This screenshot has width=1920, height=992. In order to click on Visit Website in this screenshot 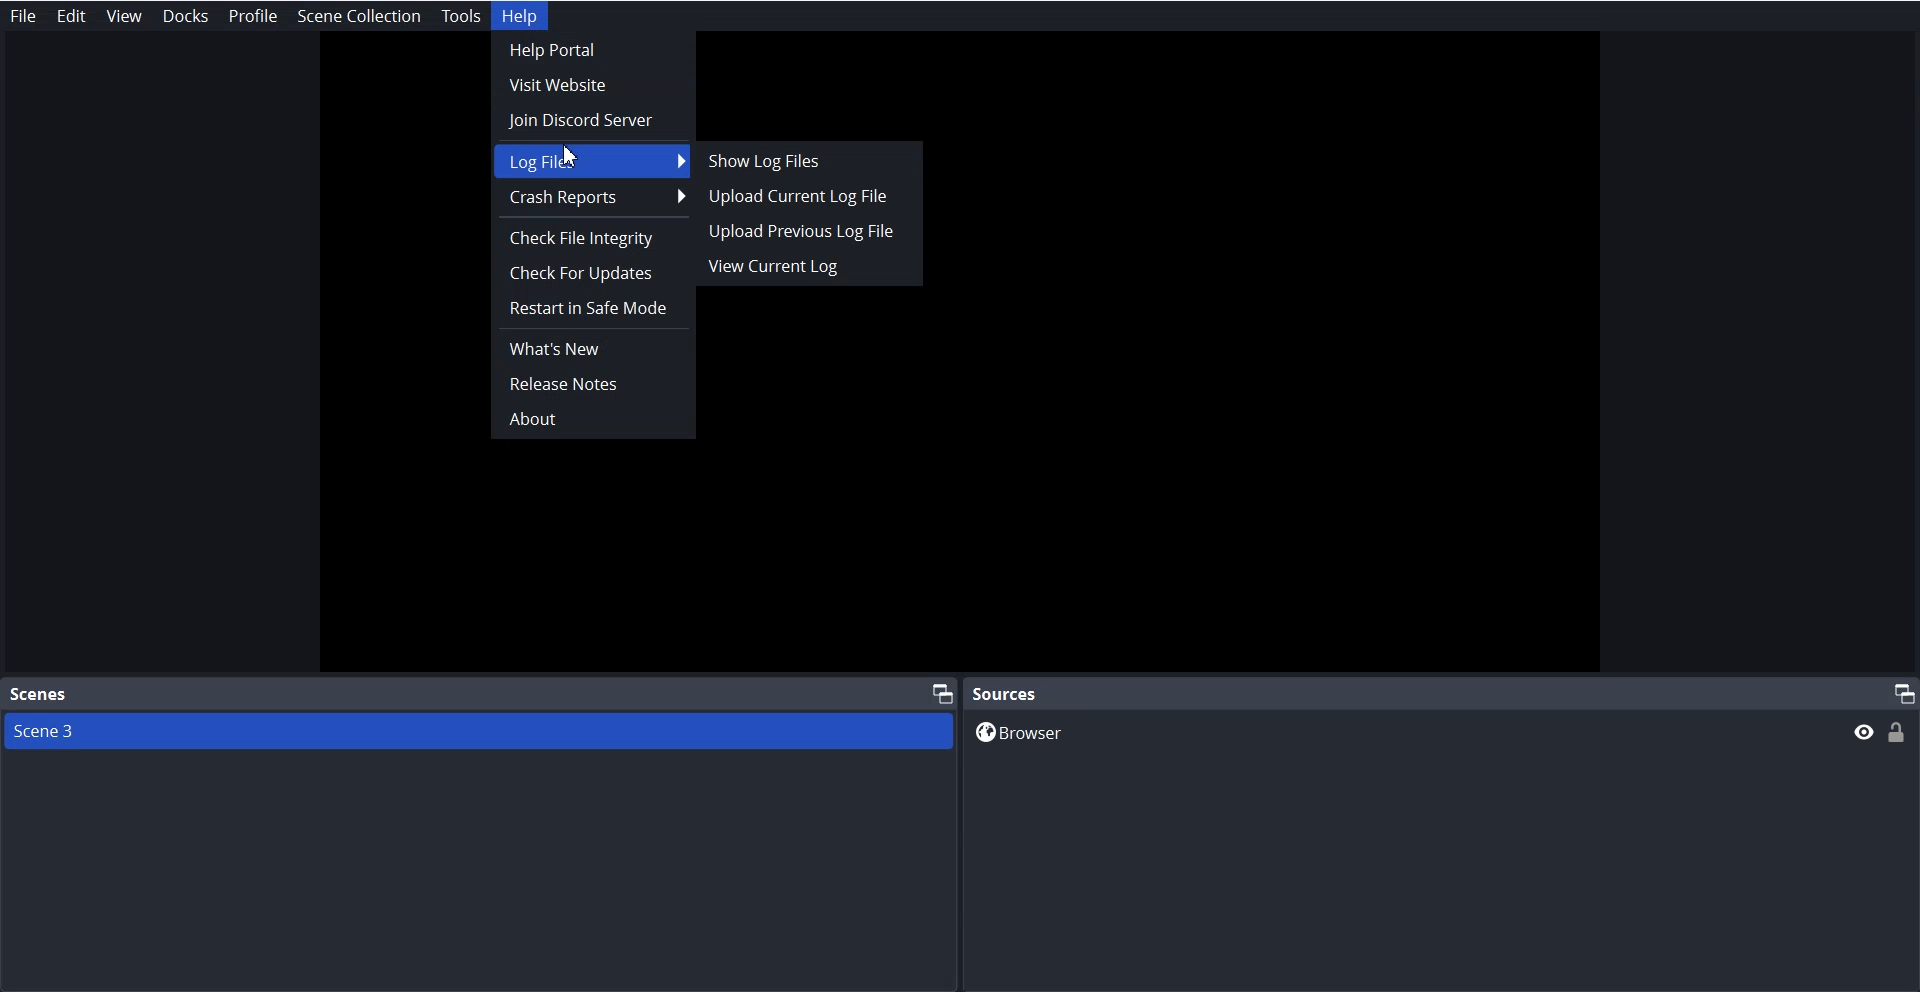, I will do `click(591, 84)`.